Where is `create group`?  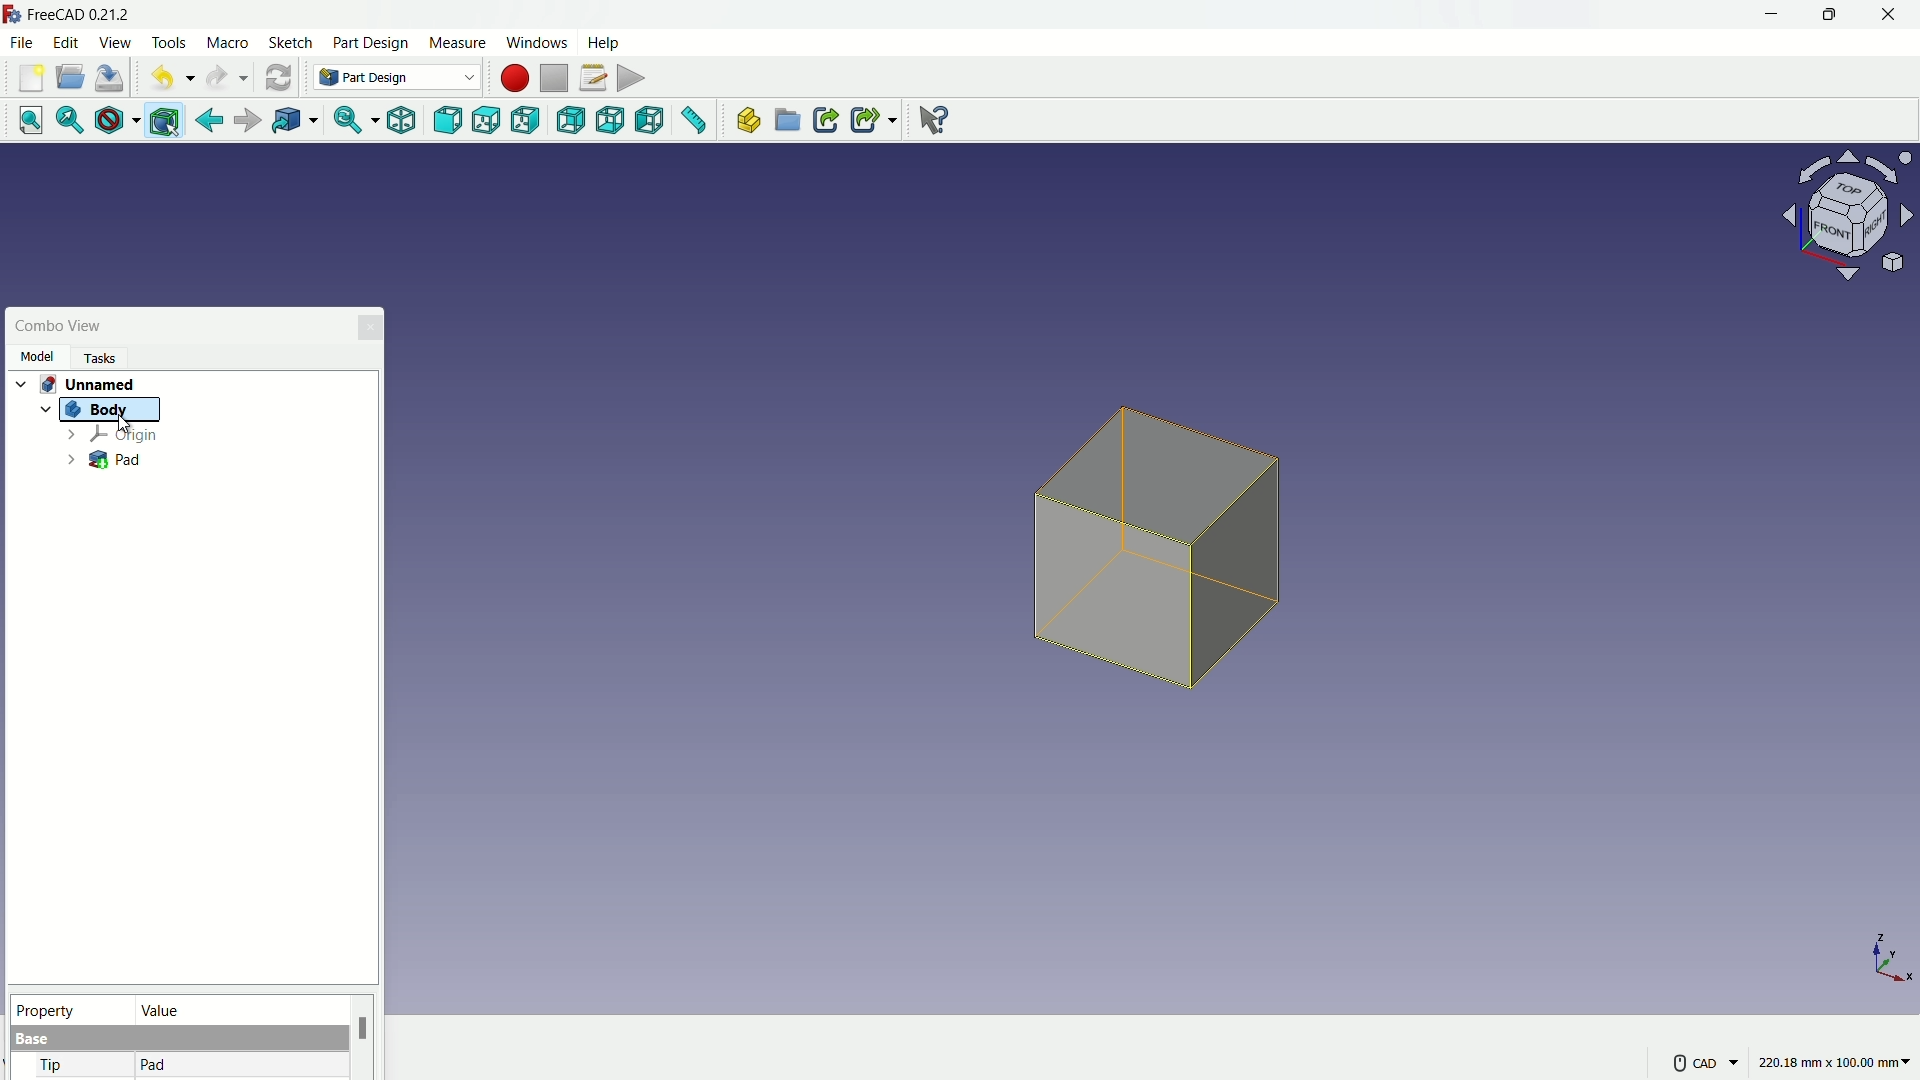
create group is located at coordinates (789, 122).